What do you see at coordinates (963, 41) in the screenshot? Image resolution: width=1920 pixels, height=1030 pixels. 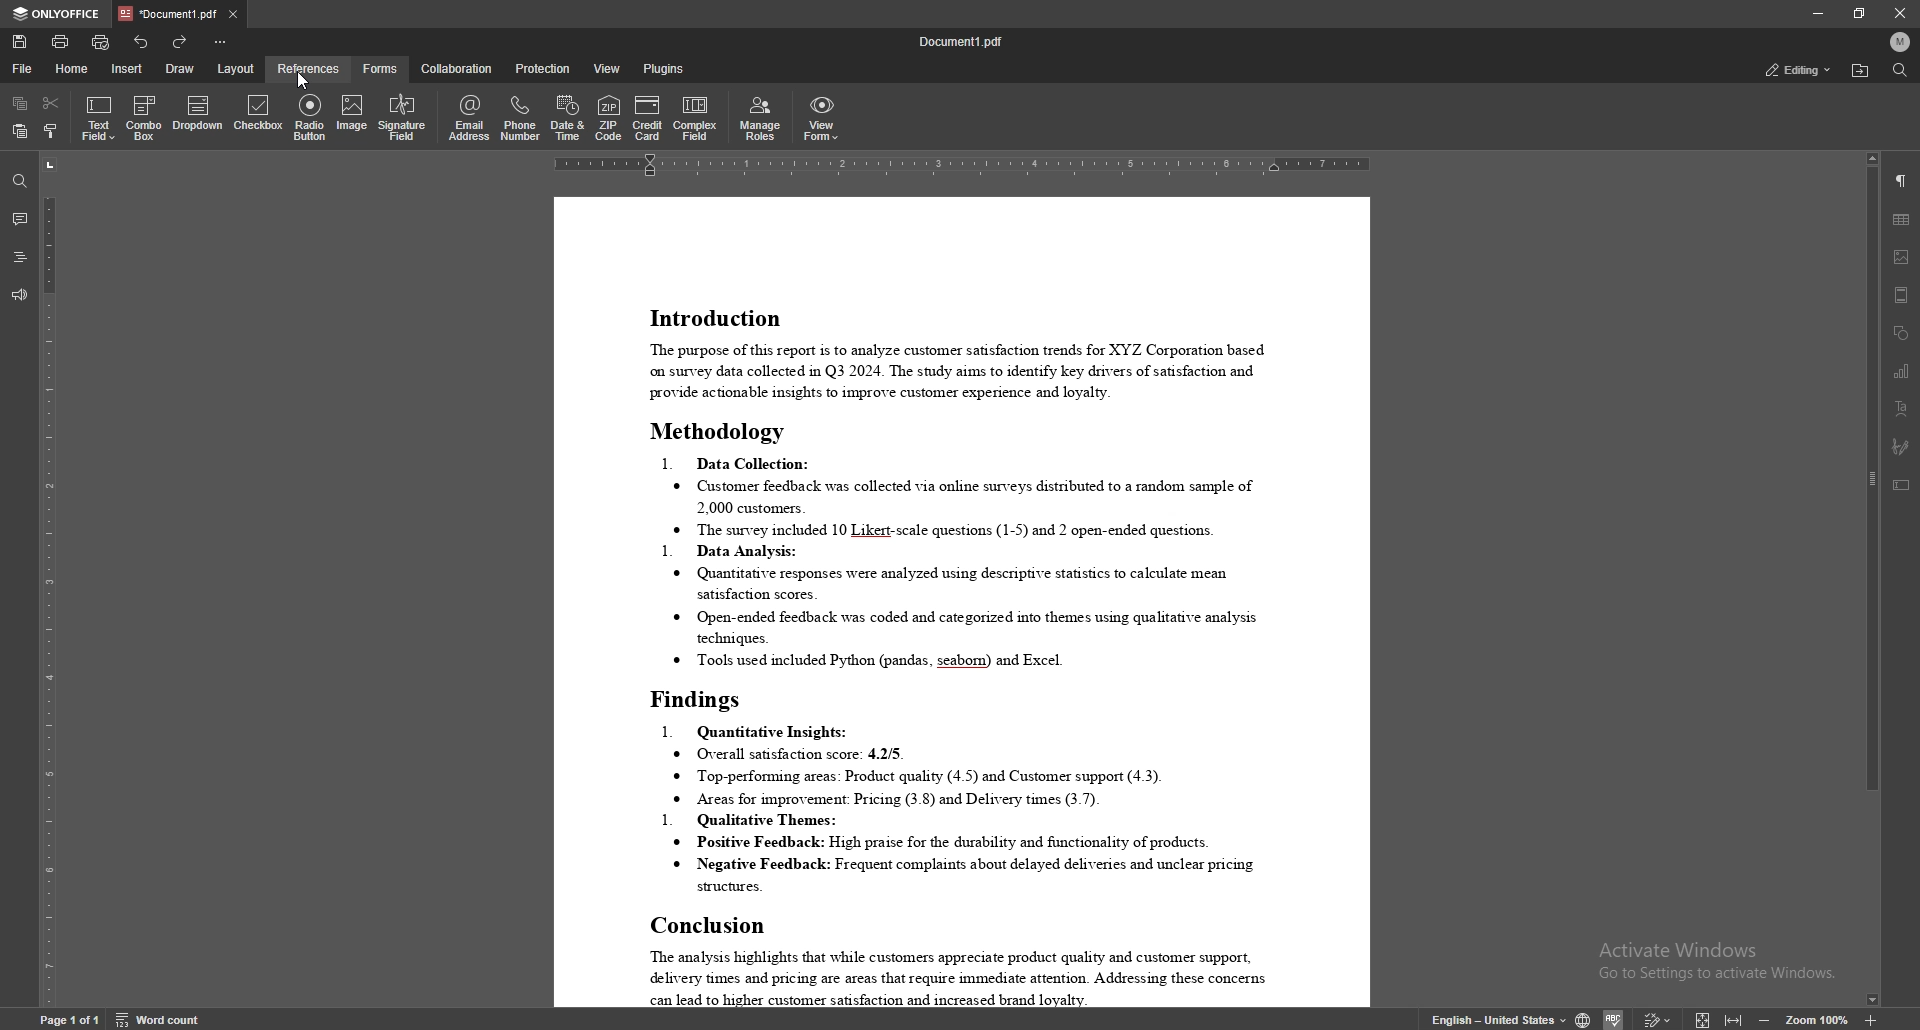 I see `file name` at bounding box center [963, 41].